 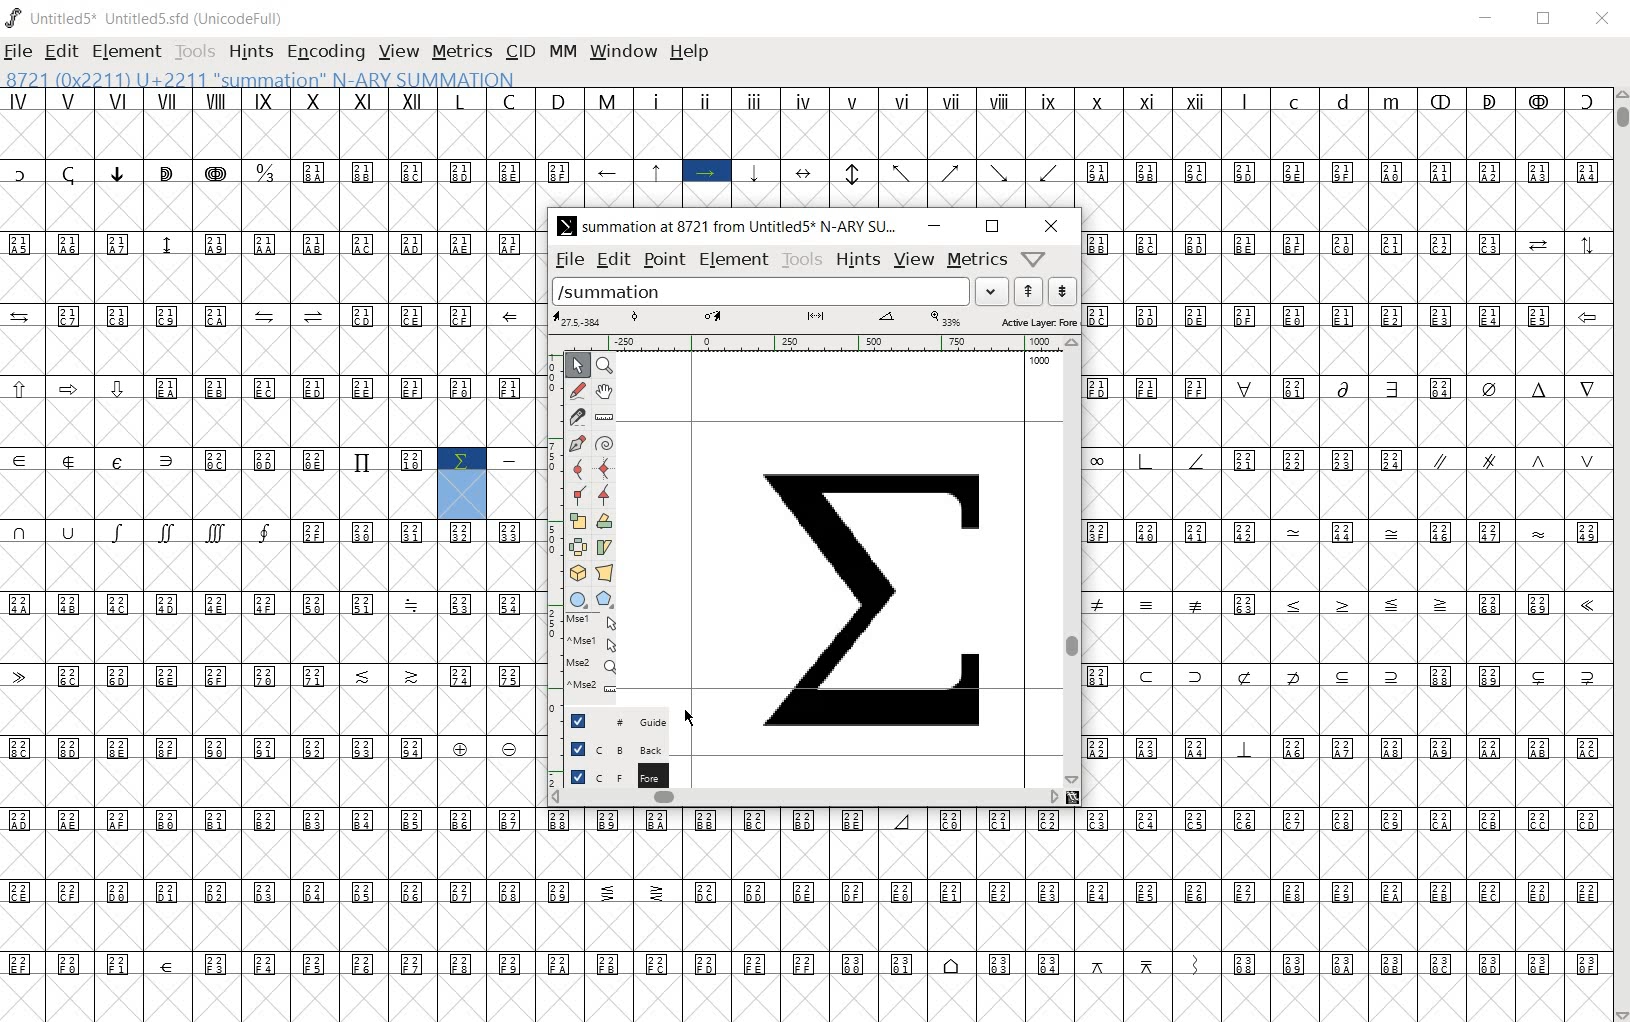 What do you see at coordinates (805, 797) in the screenshot?
I see `scrollbar` at bounding box center [805, 797].